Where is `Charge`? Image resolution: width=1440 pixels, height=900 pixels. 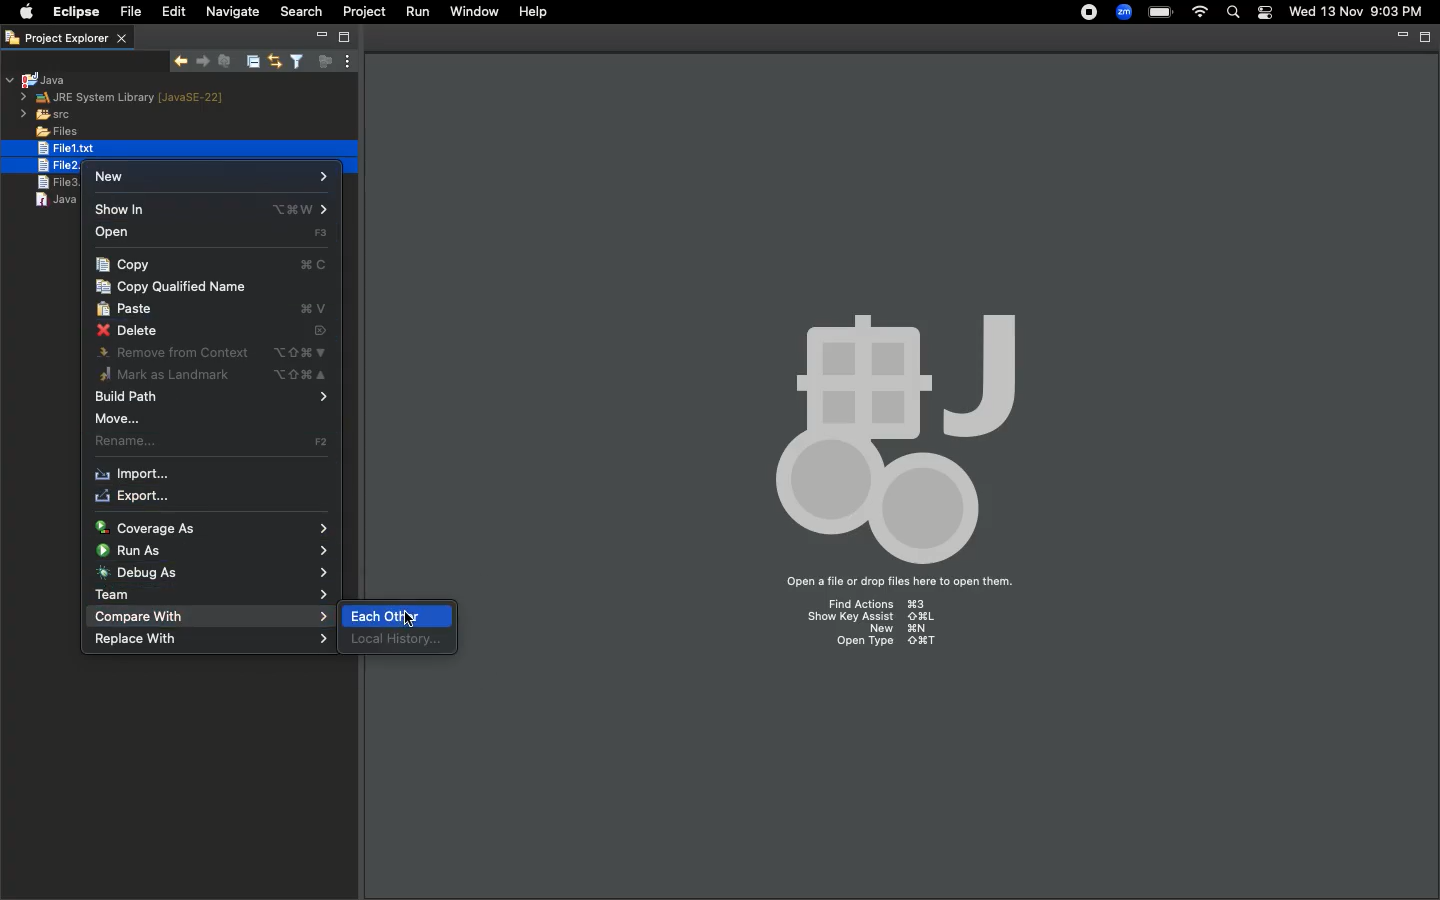 Charge is located at coordinates (1159, 12).